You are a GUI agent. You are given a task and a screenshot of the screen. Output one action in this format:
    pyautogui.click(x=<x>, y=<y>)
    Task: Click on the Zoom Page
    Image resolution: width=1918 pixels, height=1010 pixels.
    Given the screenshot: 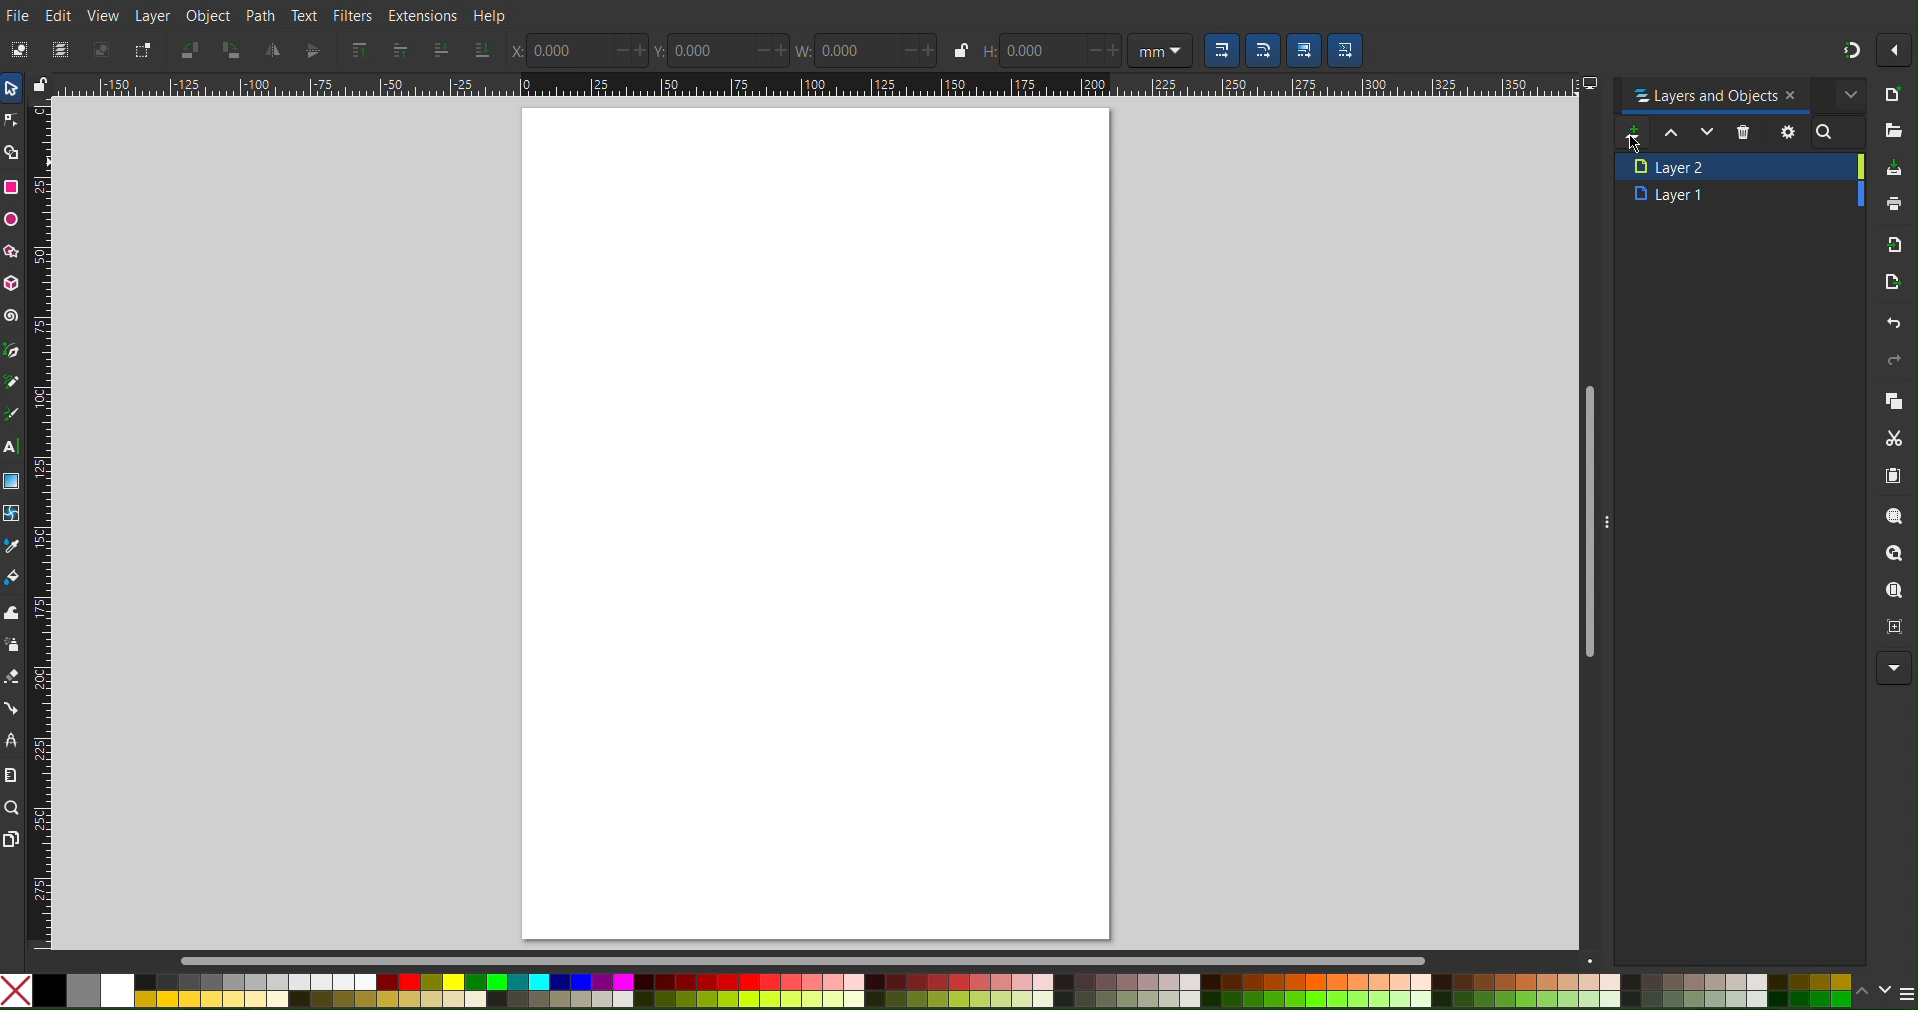 What is the action you would take?
    pyautogui.click(x=1892, y=592)
    